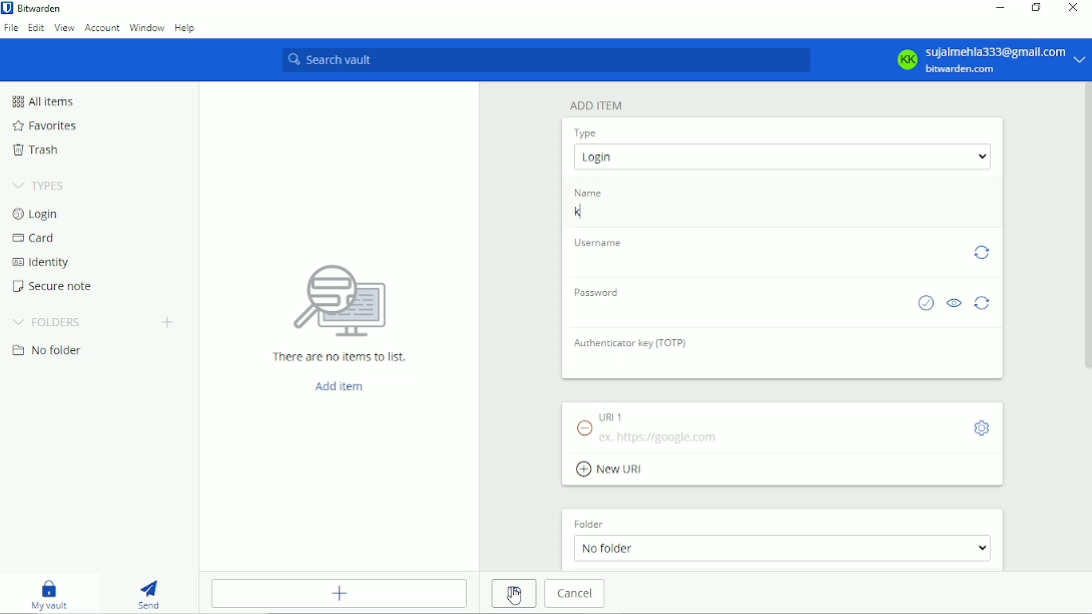  Describe the element at coordinates (147, 595) in the screenshot. I see `Send` at that location.